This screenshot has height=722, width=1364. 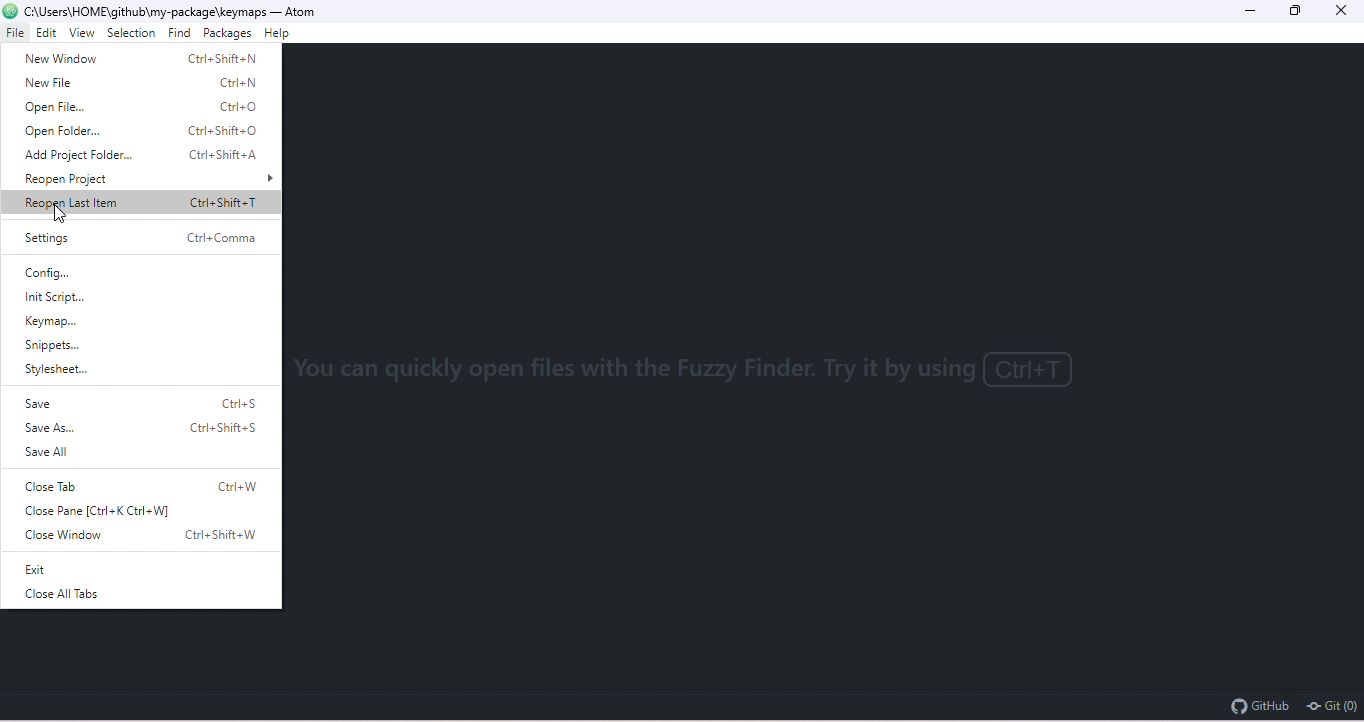 What do you see at coordinates (1259, 704) in the screenshot?
I see `github` at bounding box center [1259, 704].